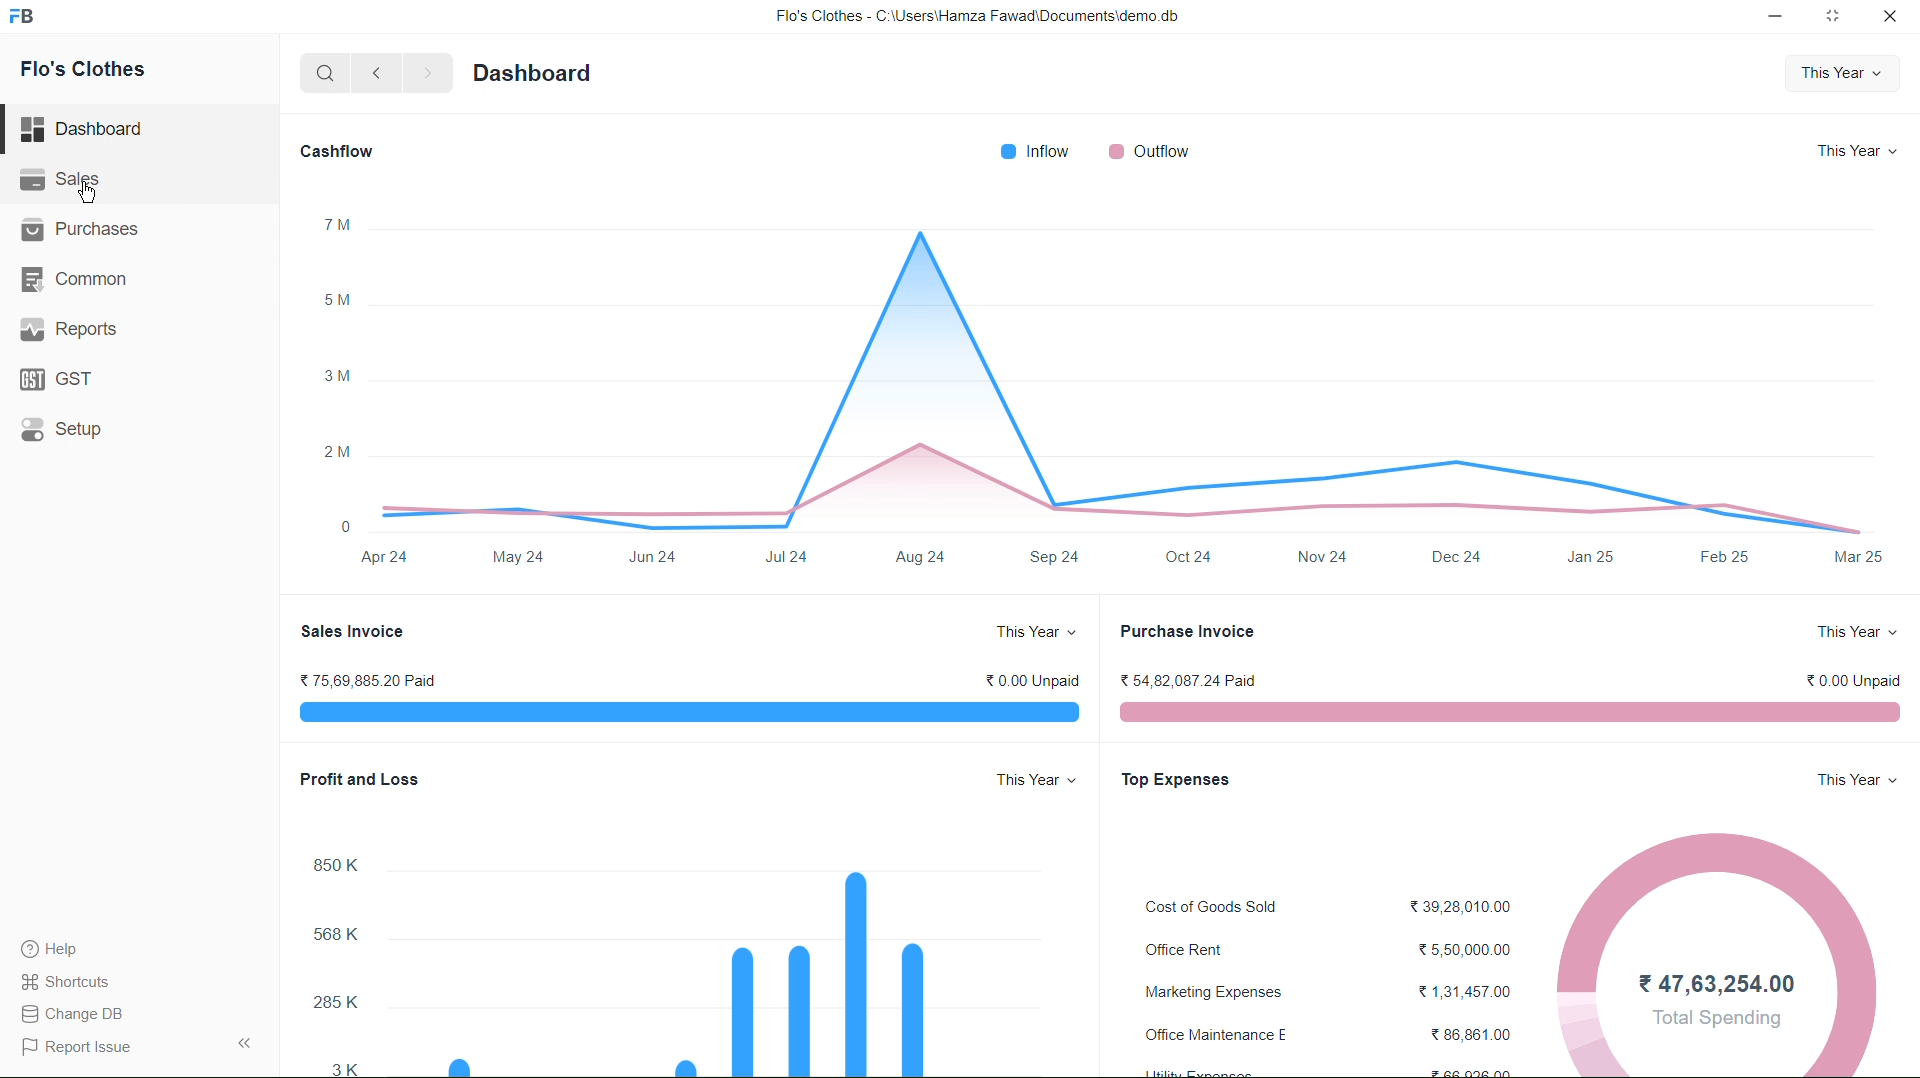  Describe the element at coordinates (1722, 554) in the screenshot. I see `Feb 25` at that location.